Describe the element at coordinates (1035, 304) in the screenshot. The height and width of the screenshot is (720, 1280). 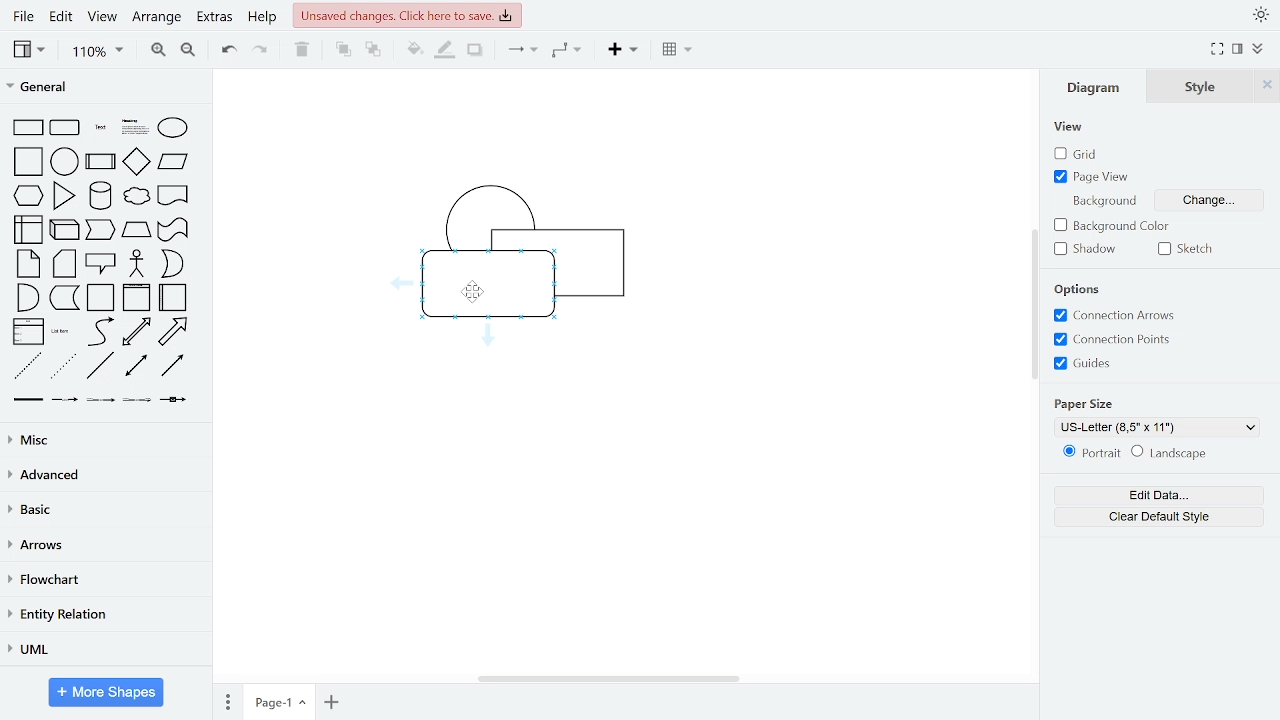
I see `vertical scrollbar` at that location.